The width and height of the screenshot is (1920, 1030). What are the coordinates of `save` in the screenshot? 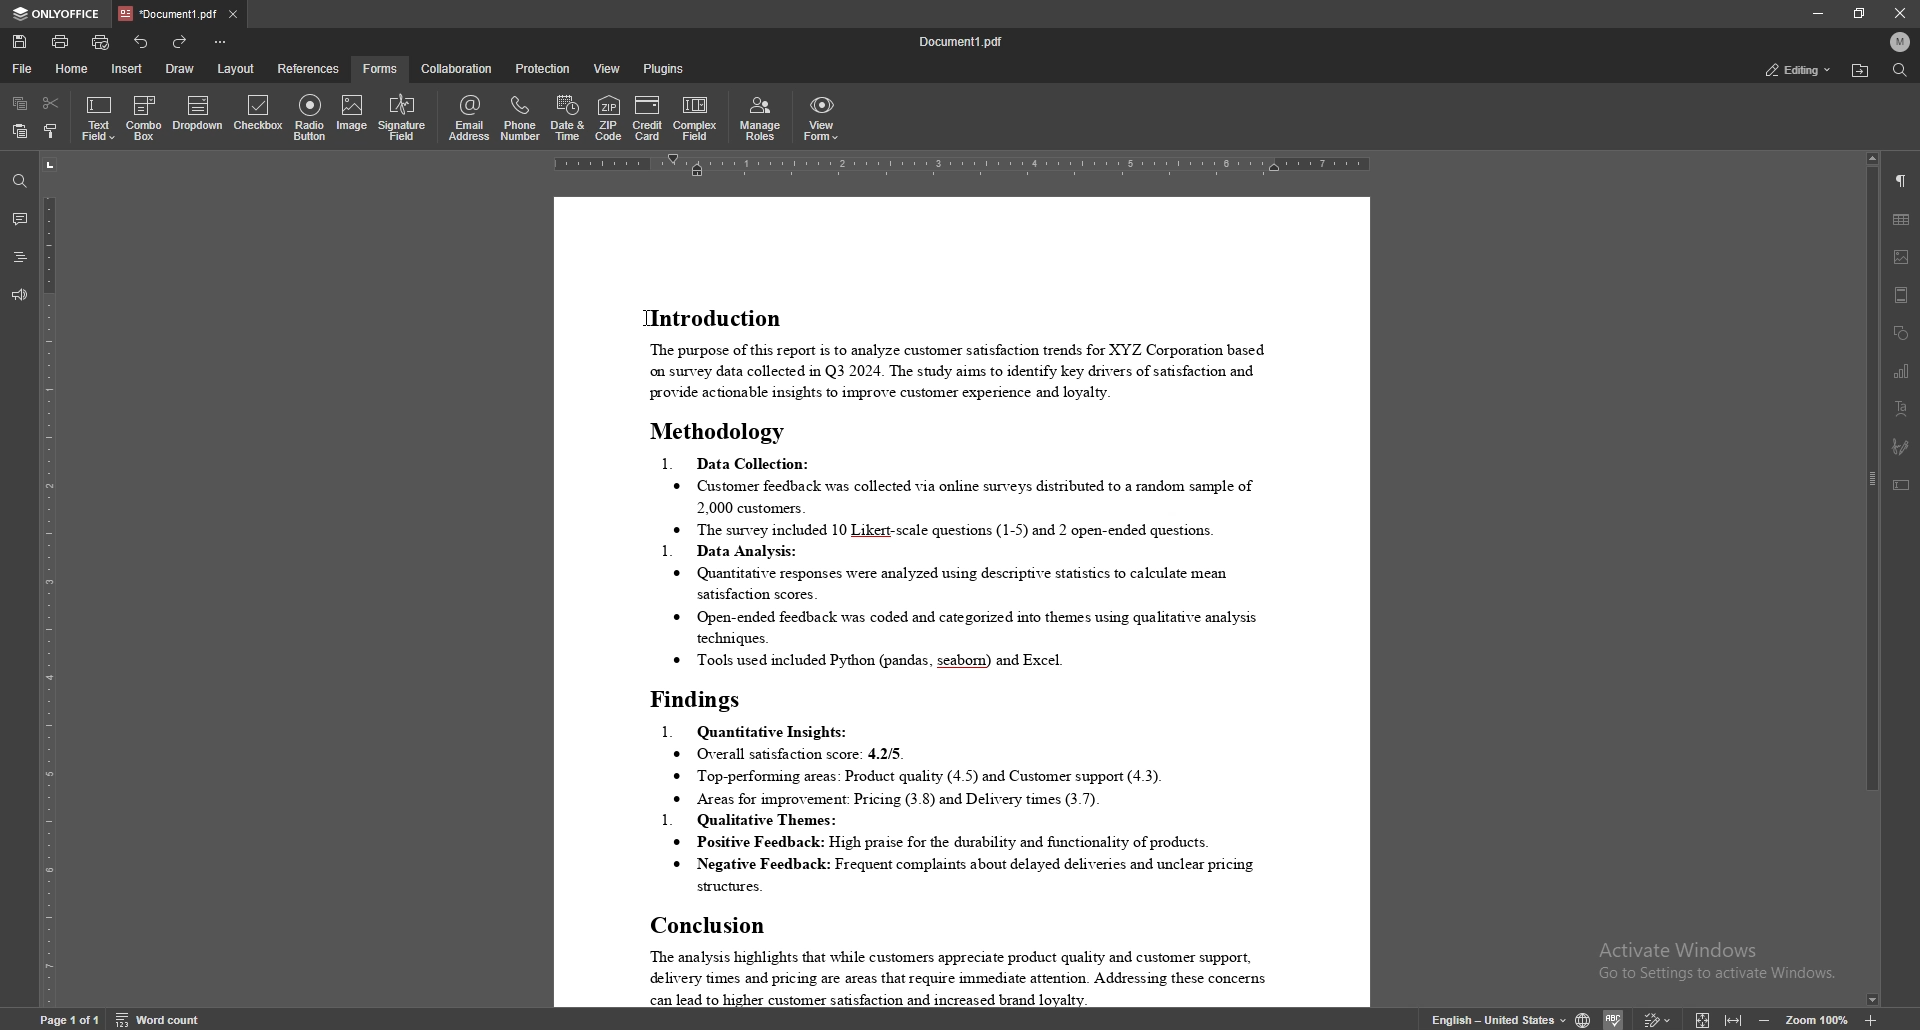 It's located at (20, 42).